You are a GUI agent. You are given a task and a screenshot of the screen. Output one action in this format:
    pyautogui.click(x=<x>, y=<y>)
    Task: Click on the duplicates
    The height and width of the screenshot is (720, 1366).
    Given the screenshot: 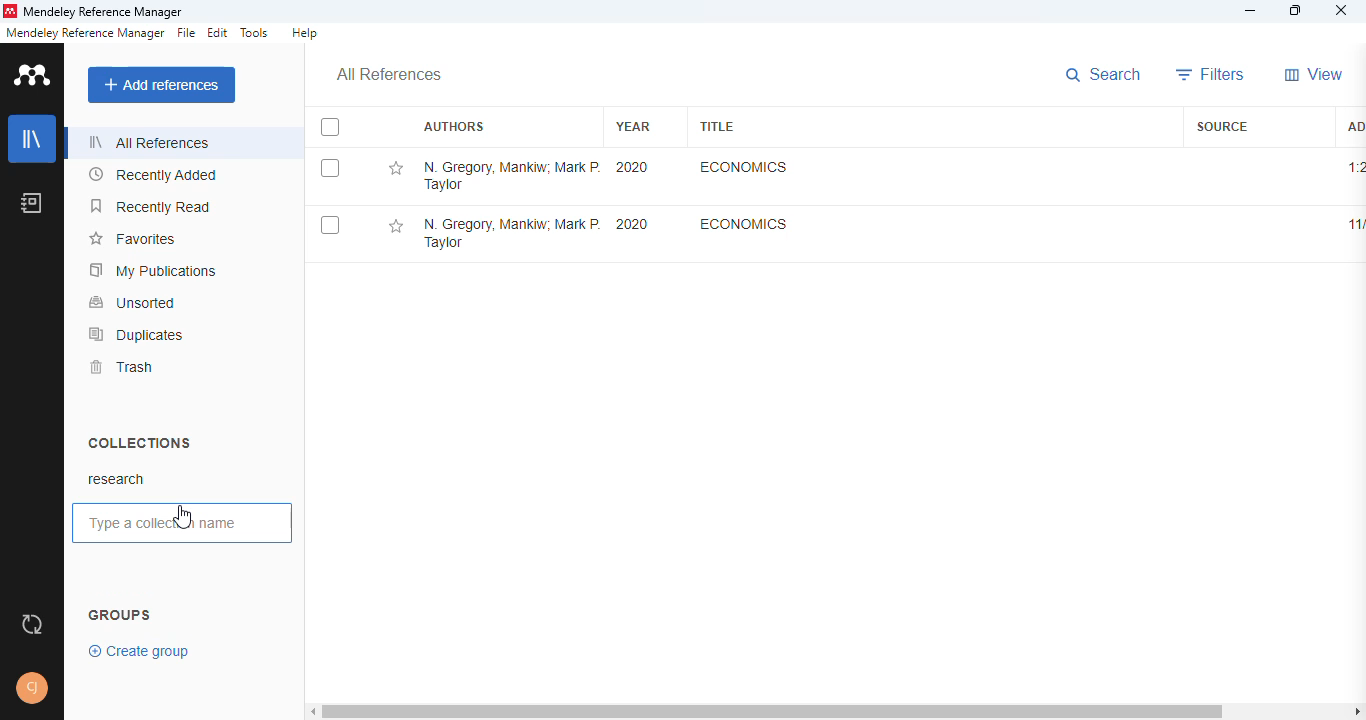 What is the action you would take?
    pyautogui.click(x=137, y=334)
    